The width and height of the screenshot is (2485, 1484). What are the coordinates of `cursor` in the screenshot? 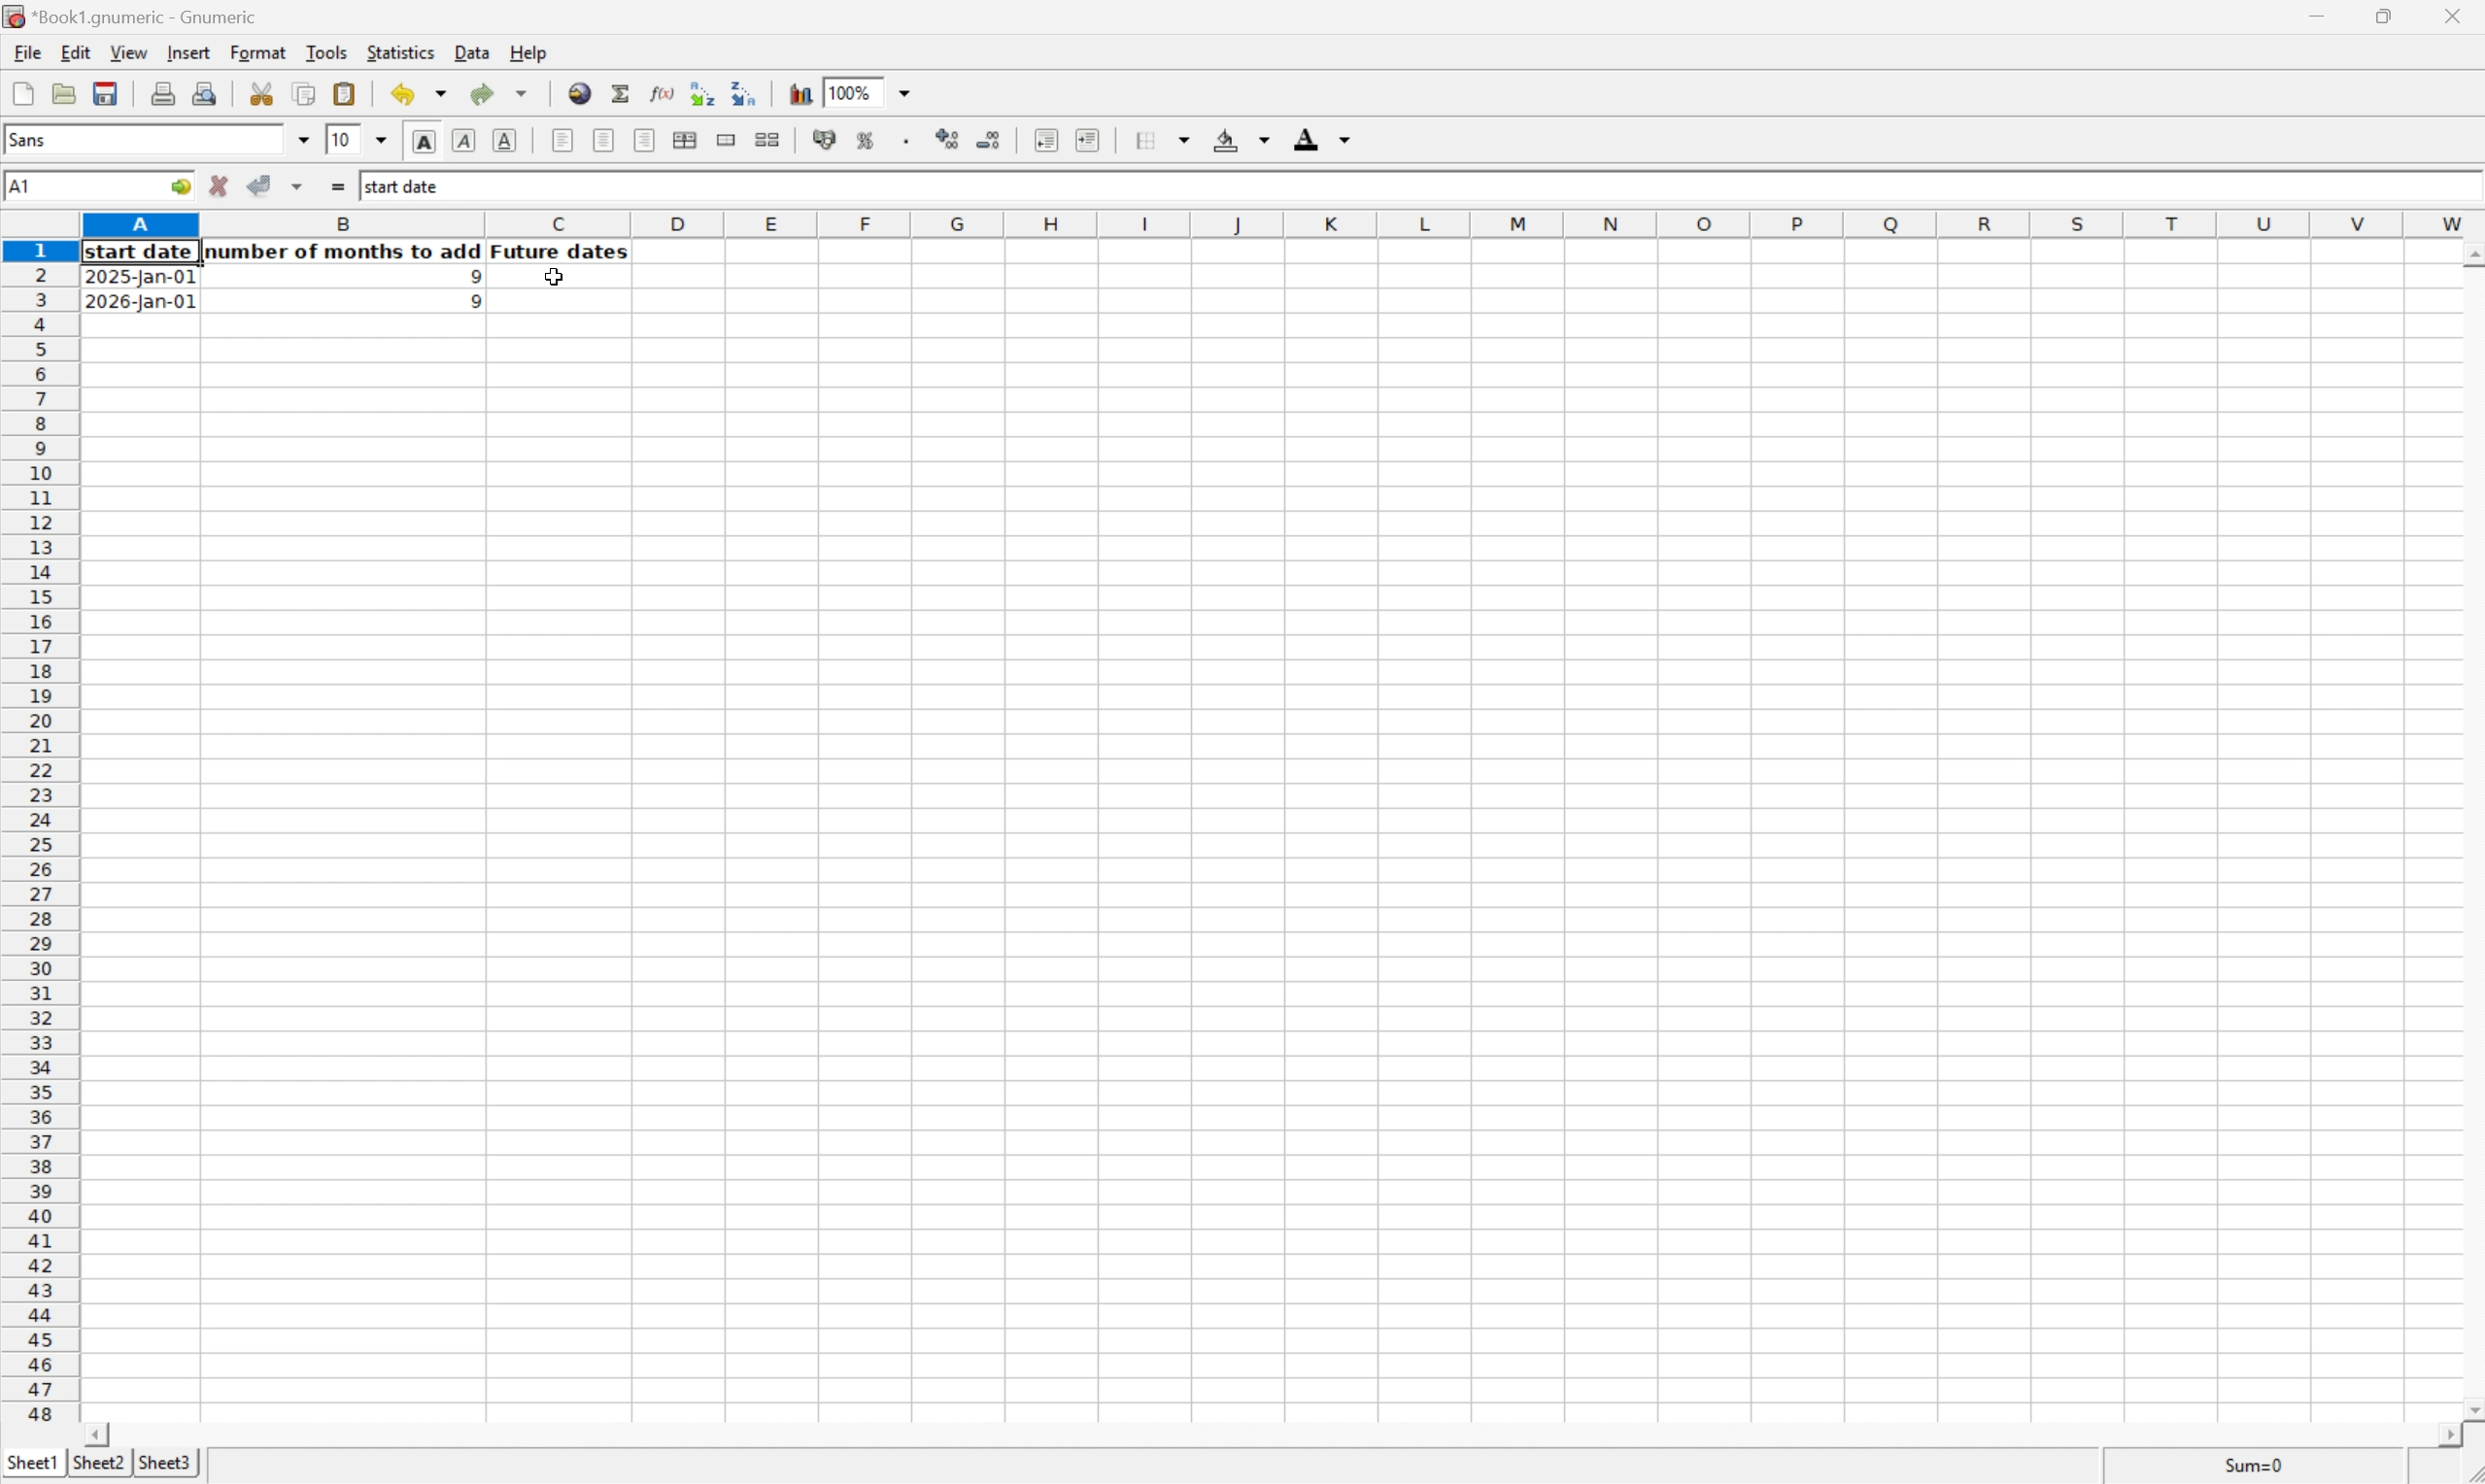 It's located at (552, 280).